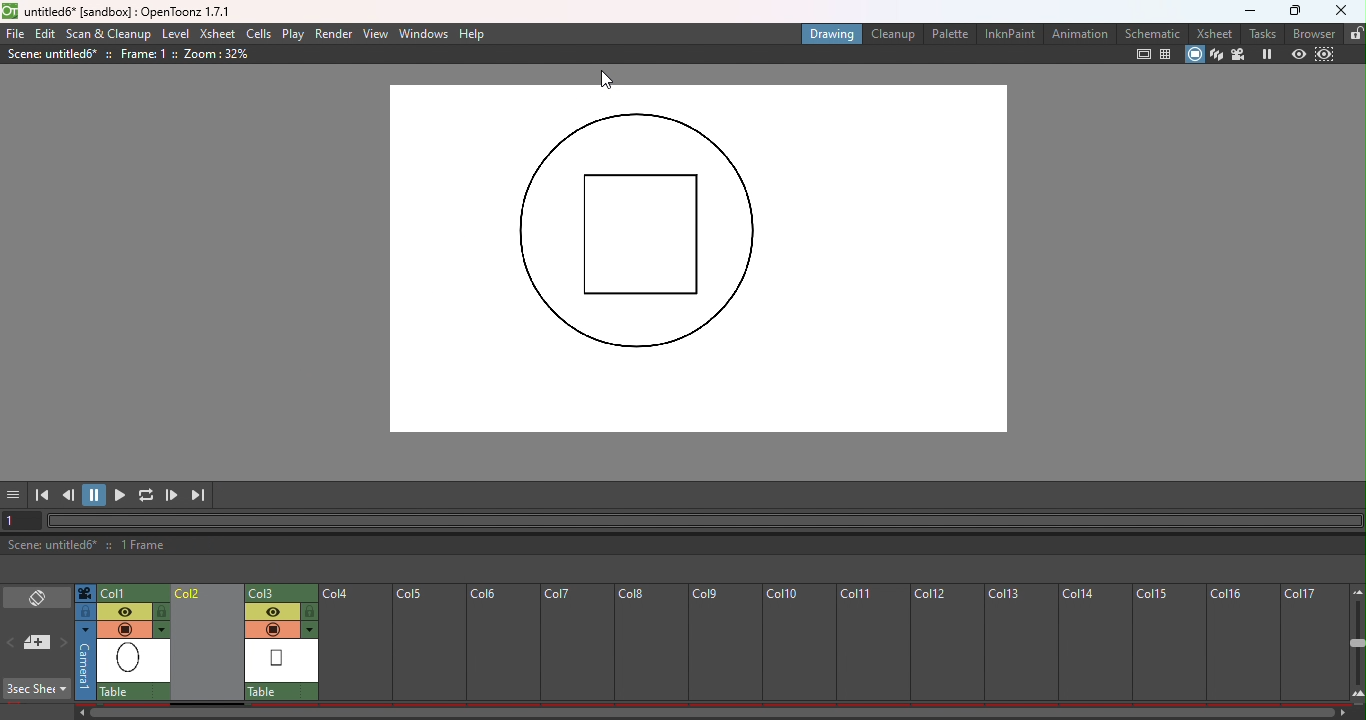 The image size is (1366, 720). Describe the element at coordinates (1217, 32) in the screenshot. I see `Xsheet` at that location.